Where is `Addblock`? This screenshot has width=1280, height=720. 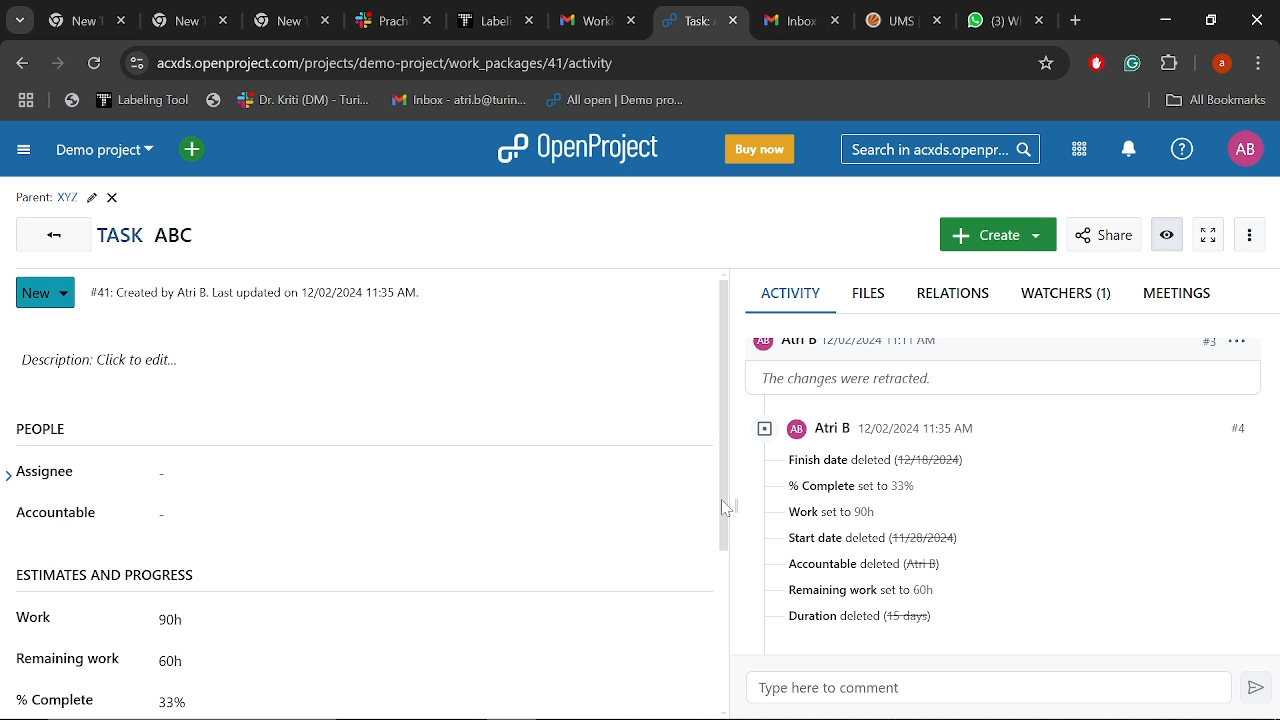
Addblock is located at coordinates (1096, 63).